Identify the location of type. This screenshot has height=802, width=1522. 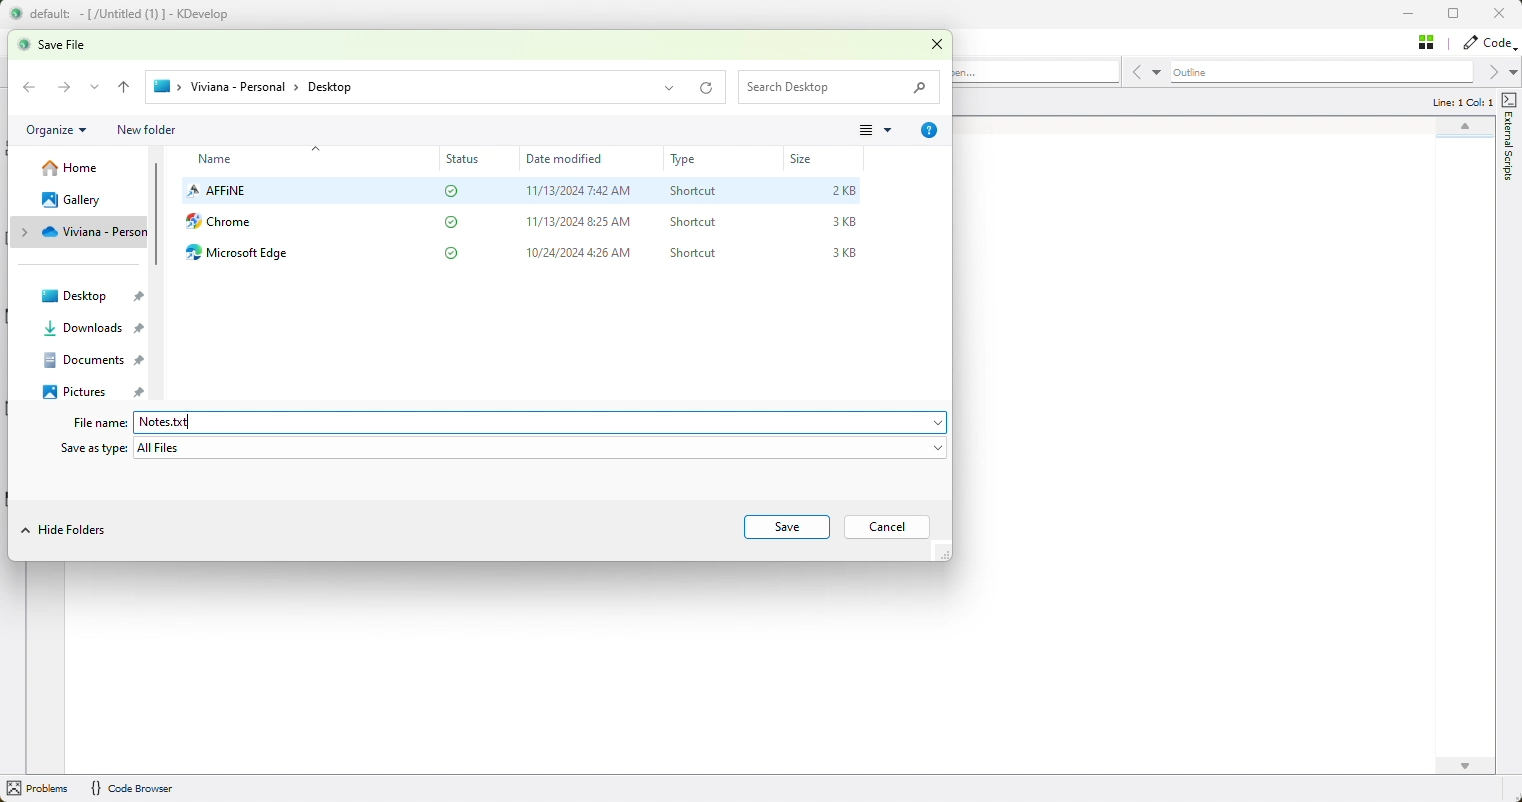
(689, 160).